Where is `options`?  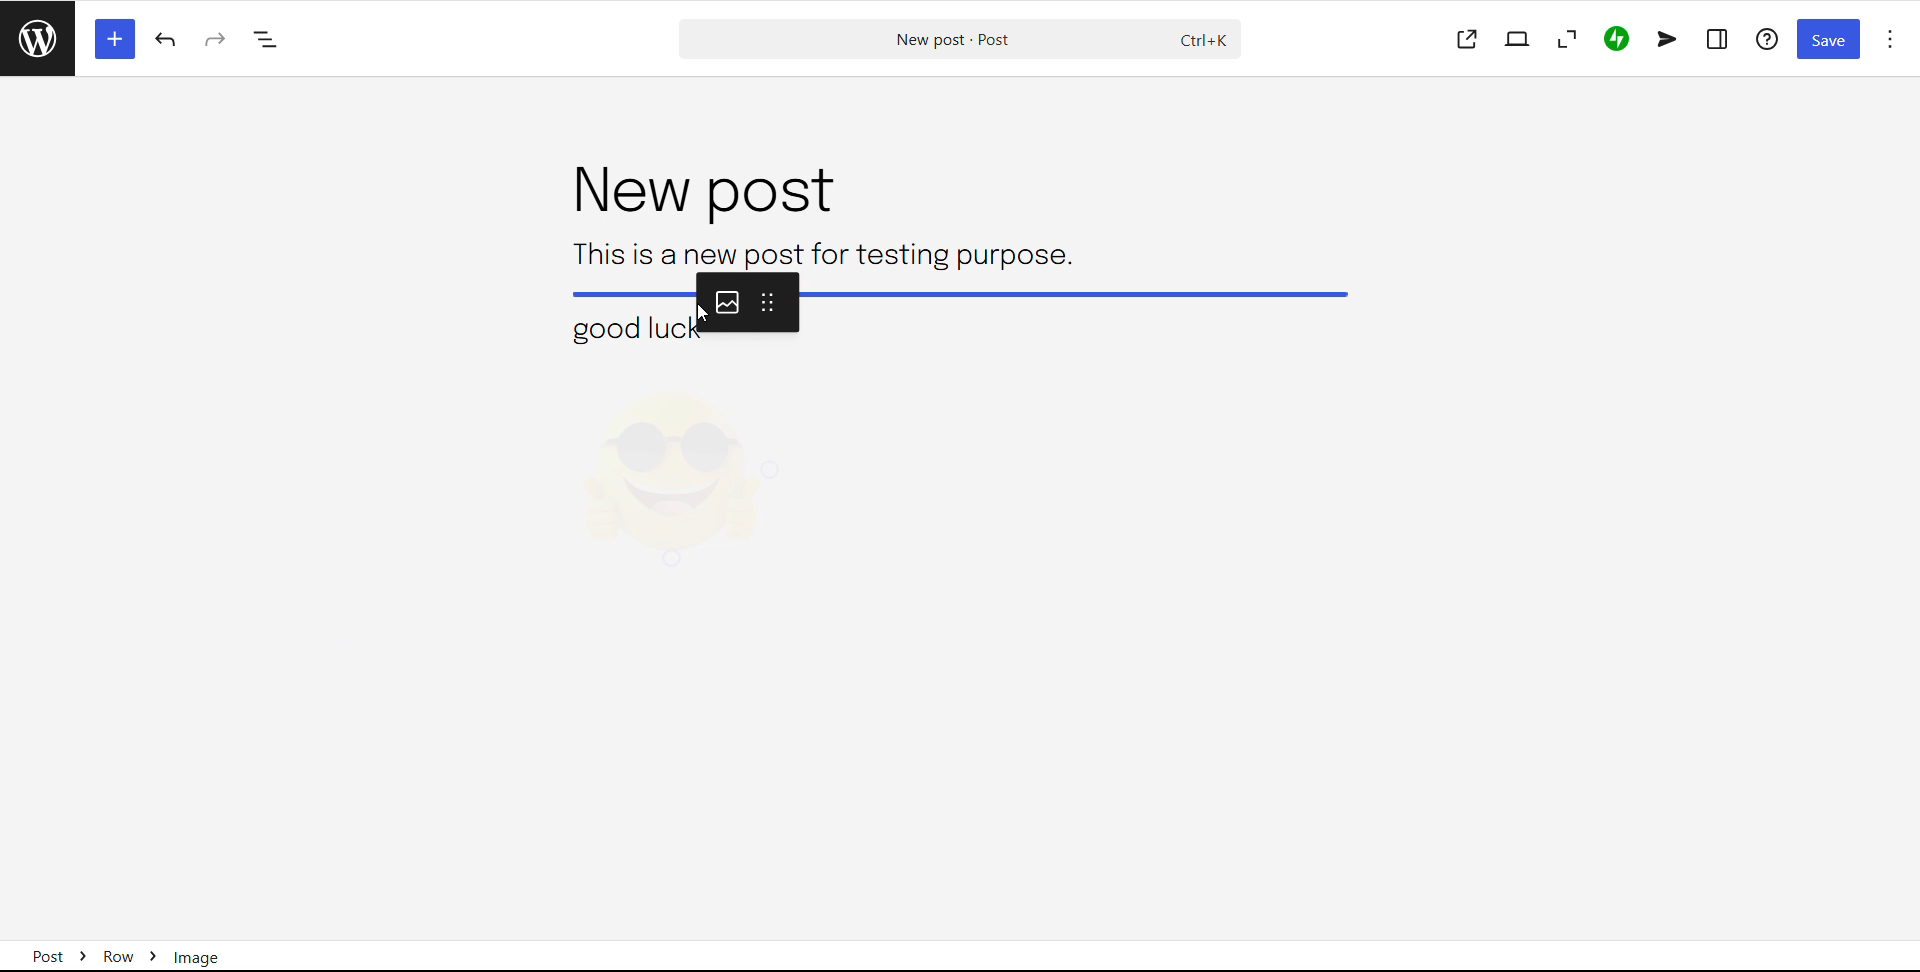
options is located at coordinates (1890, 39).